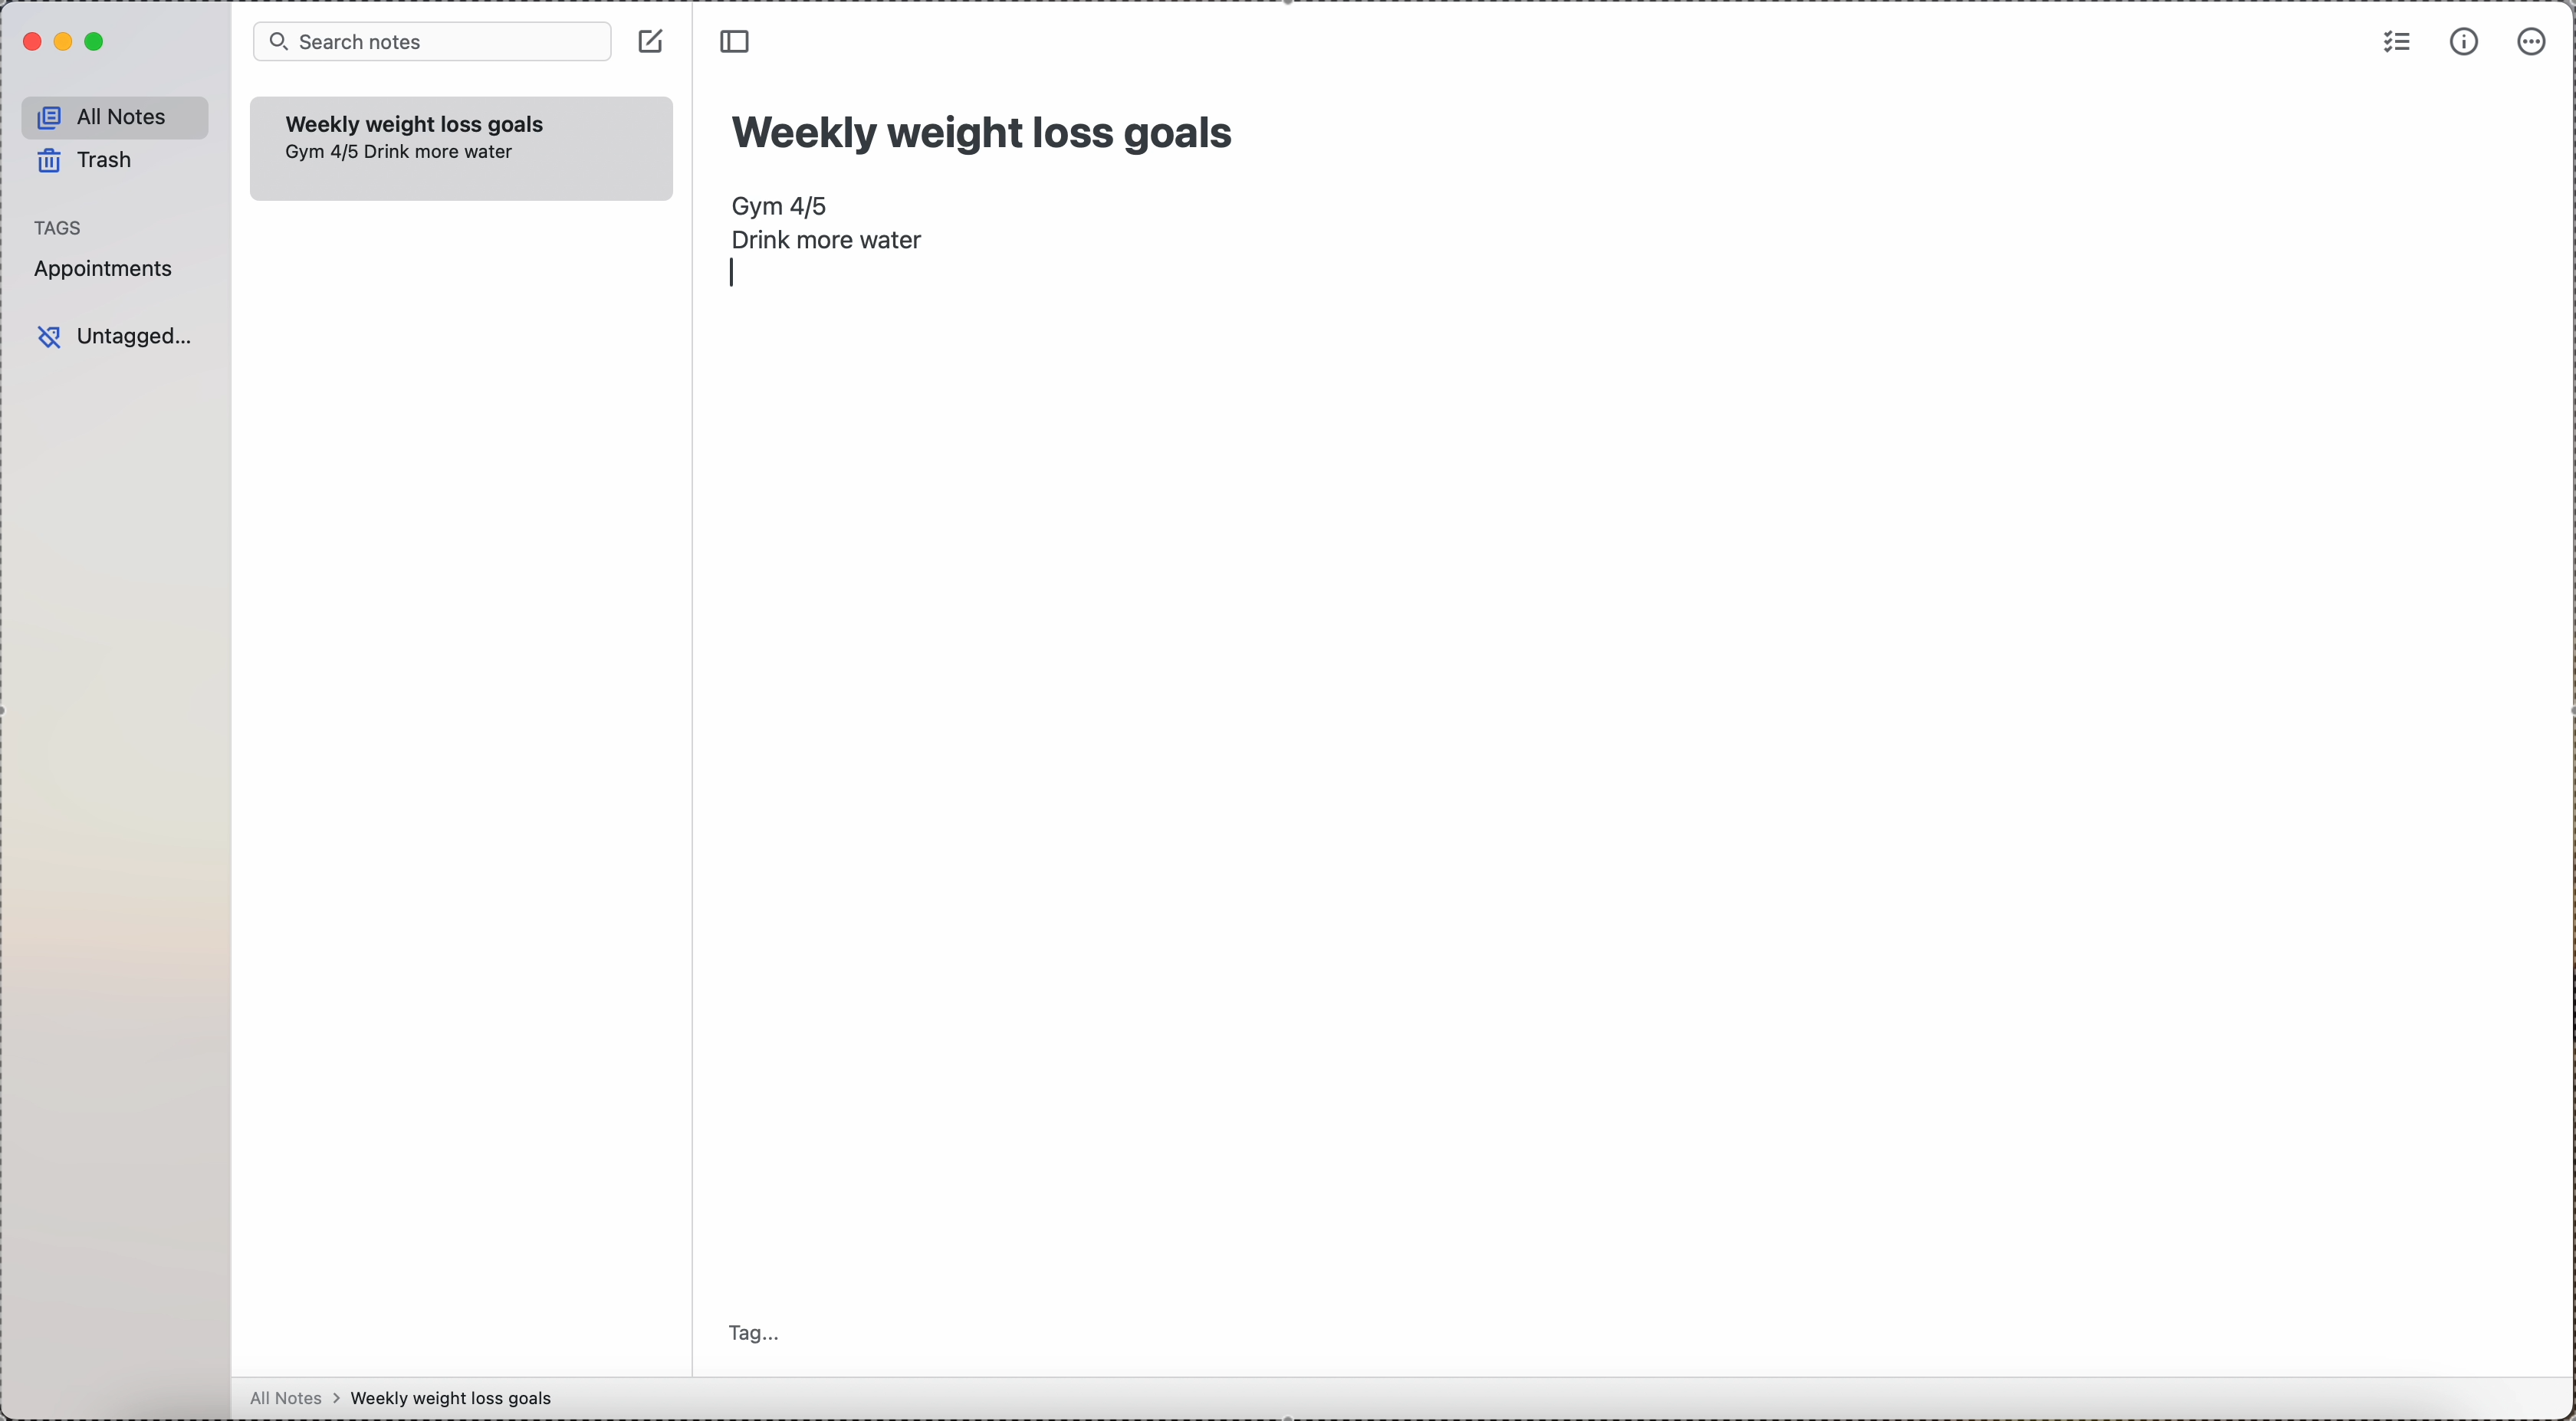 The image size is (2576, 1421). I want to click on all notes, so click(116, 116).